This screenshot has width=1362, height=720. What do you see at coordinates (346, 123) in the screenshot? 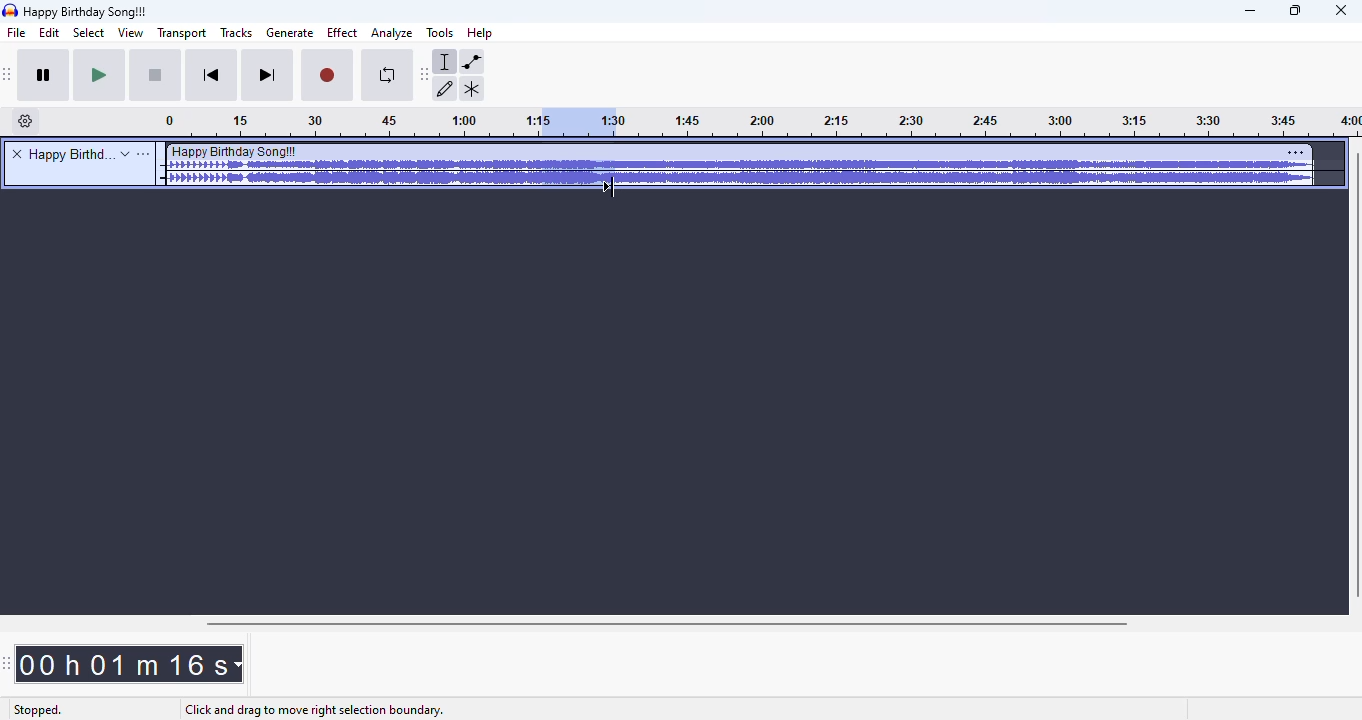
I see `Timeline` at bounding box center [346, 123].